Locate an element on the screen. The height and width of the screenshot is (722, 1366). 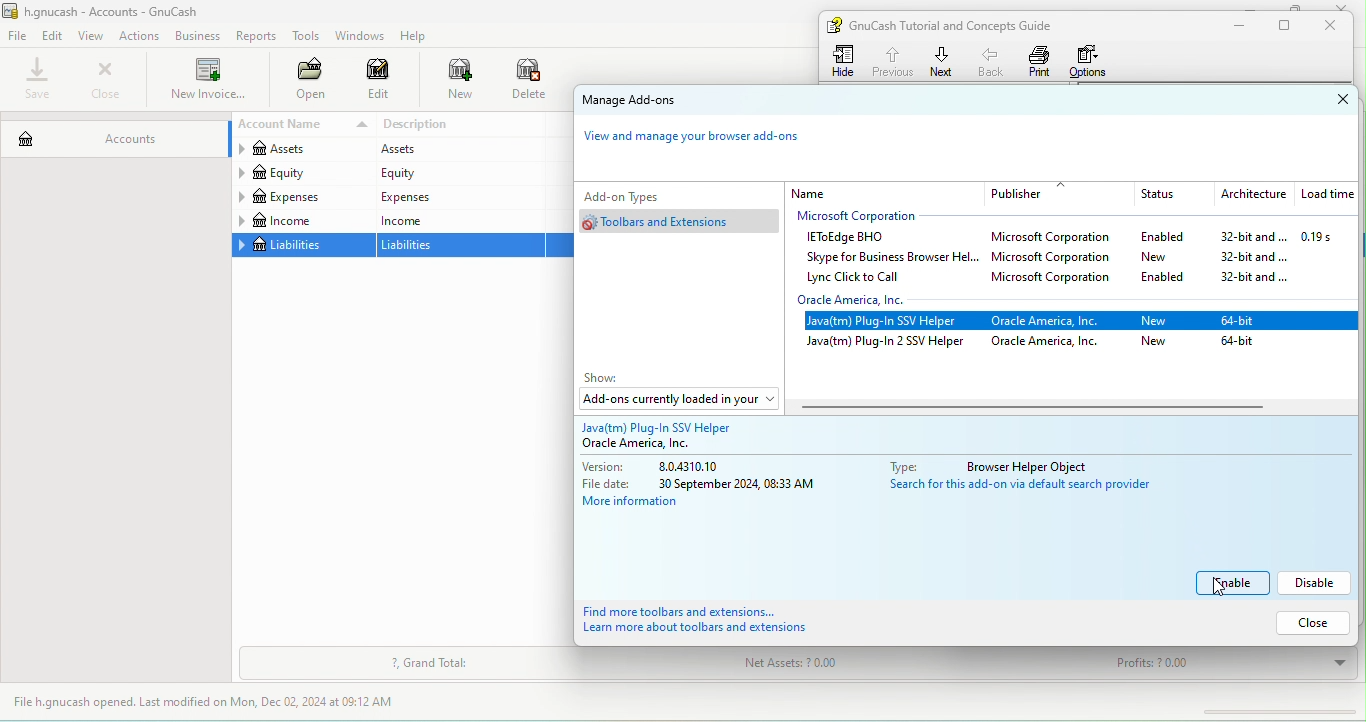
next is located at coordinates (942, 61).